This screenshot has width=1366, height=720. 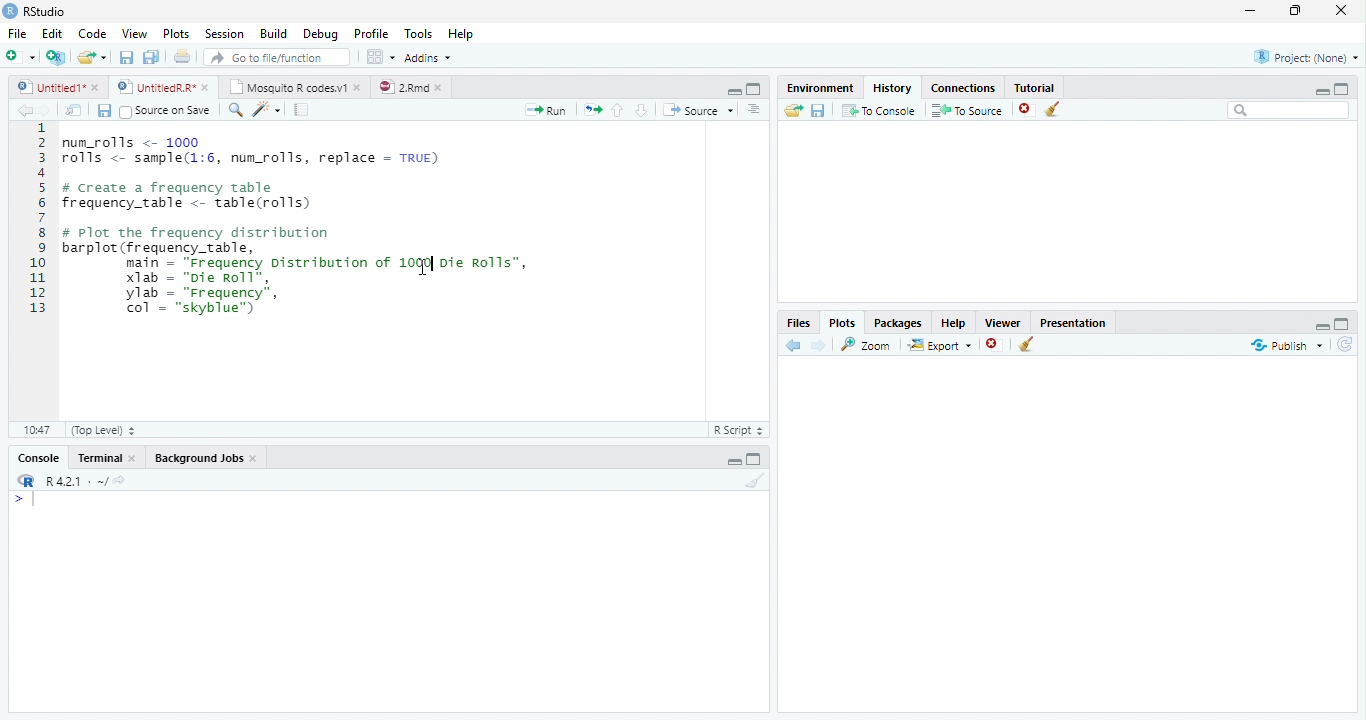 I want to click on Debug, so click(x=321, y=33).